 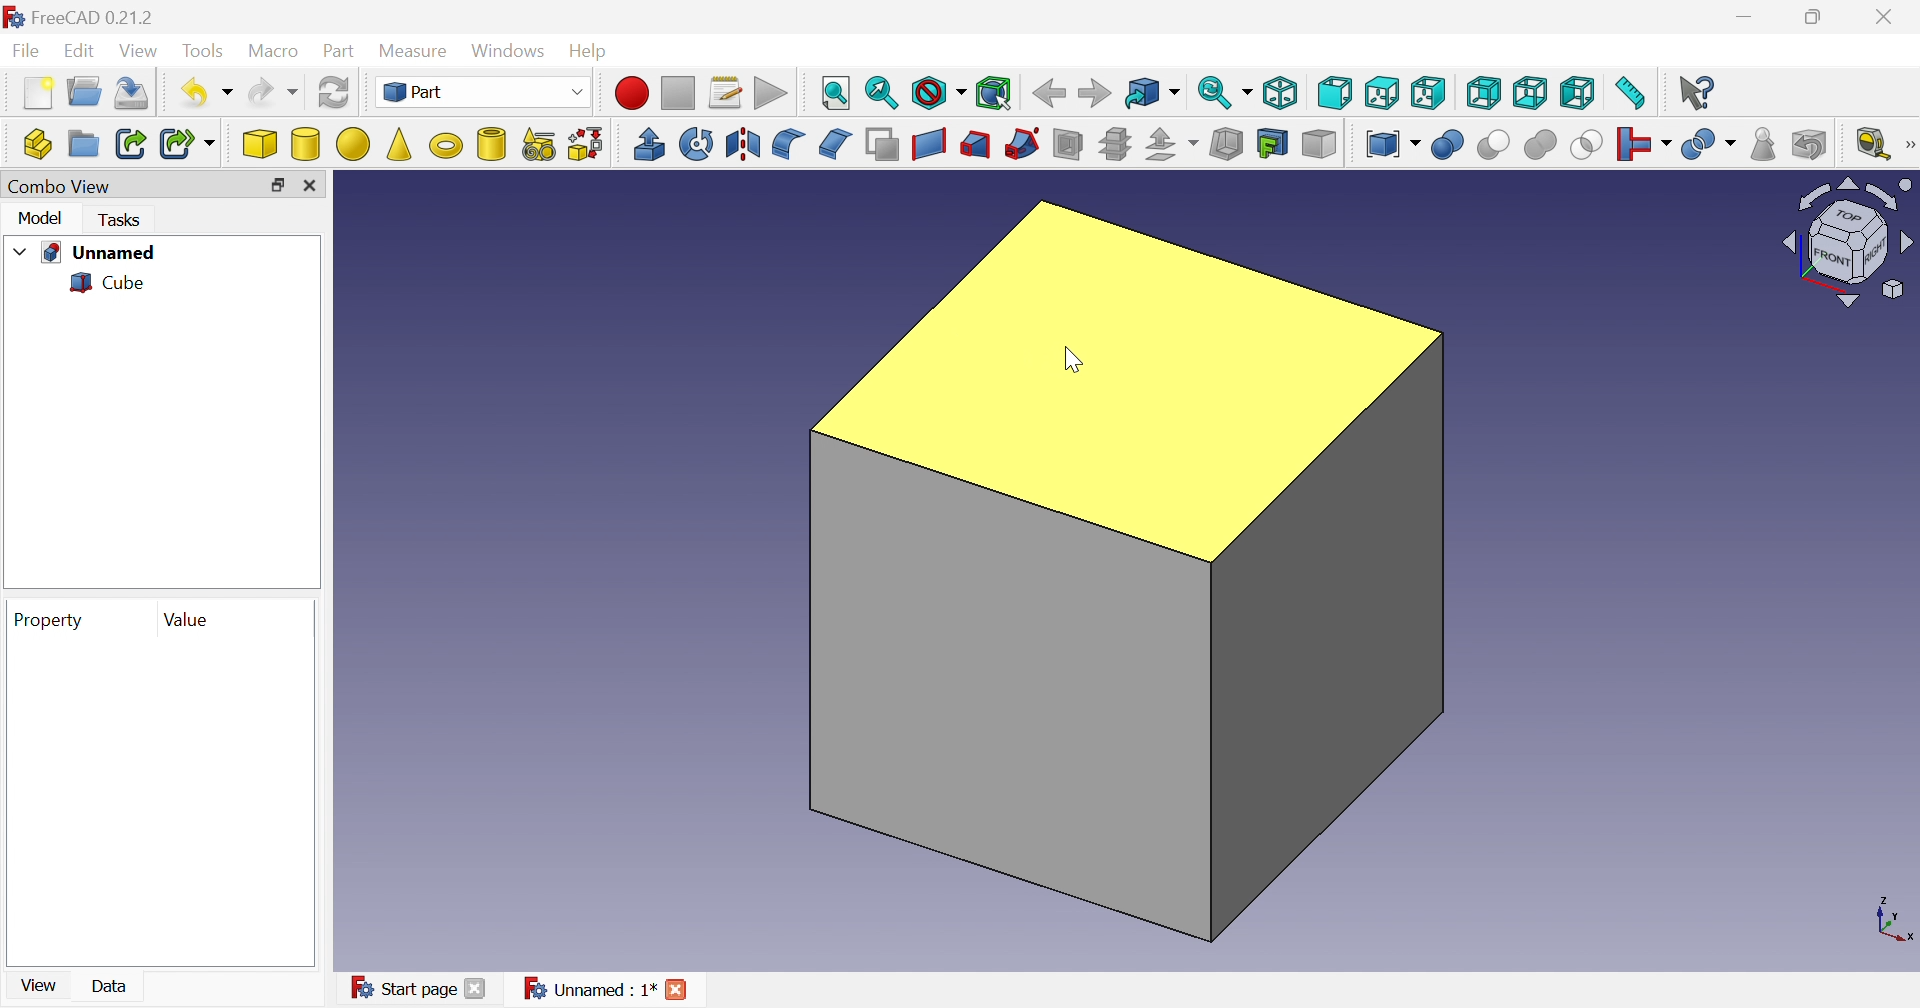 What do you see at coordinates (1116, 143) in the screenshot?
I see `Cross-sections` at bounding box center [1116, 143].